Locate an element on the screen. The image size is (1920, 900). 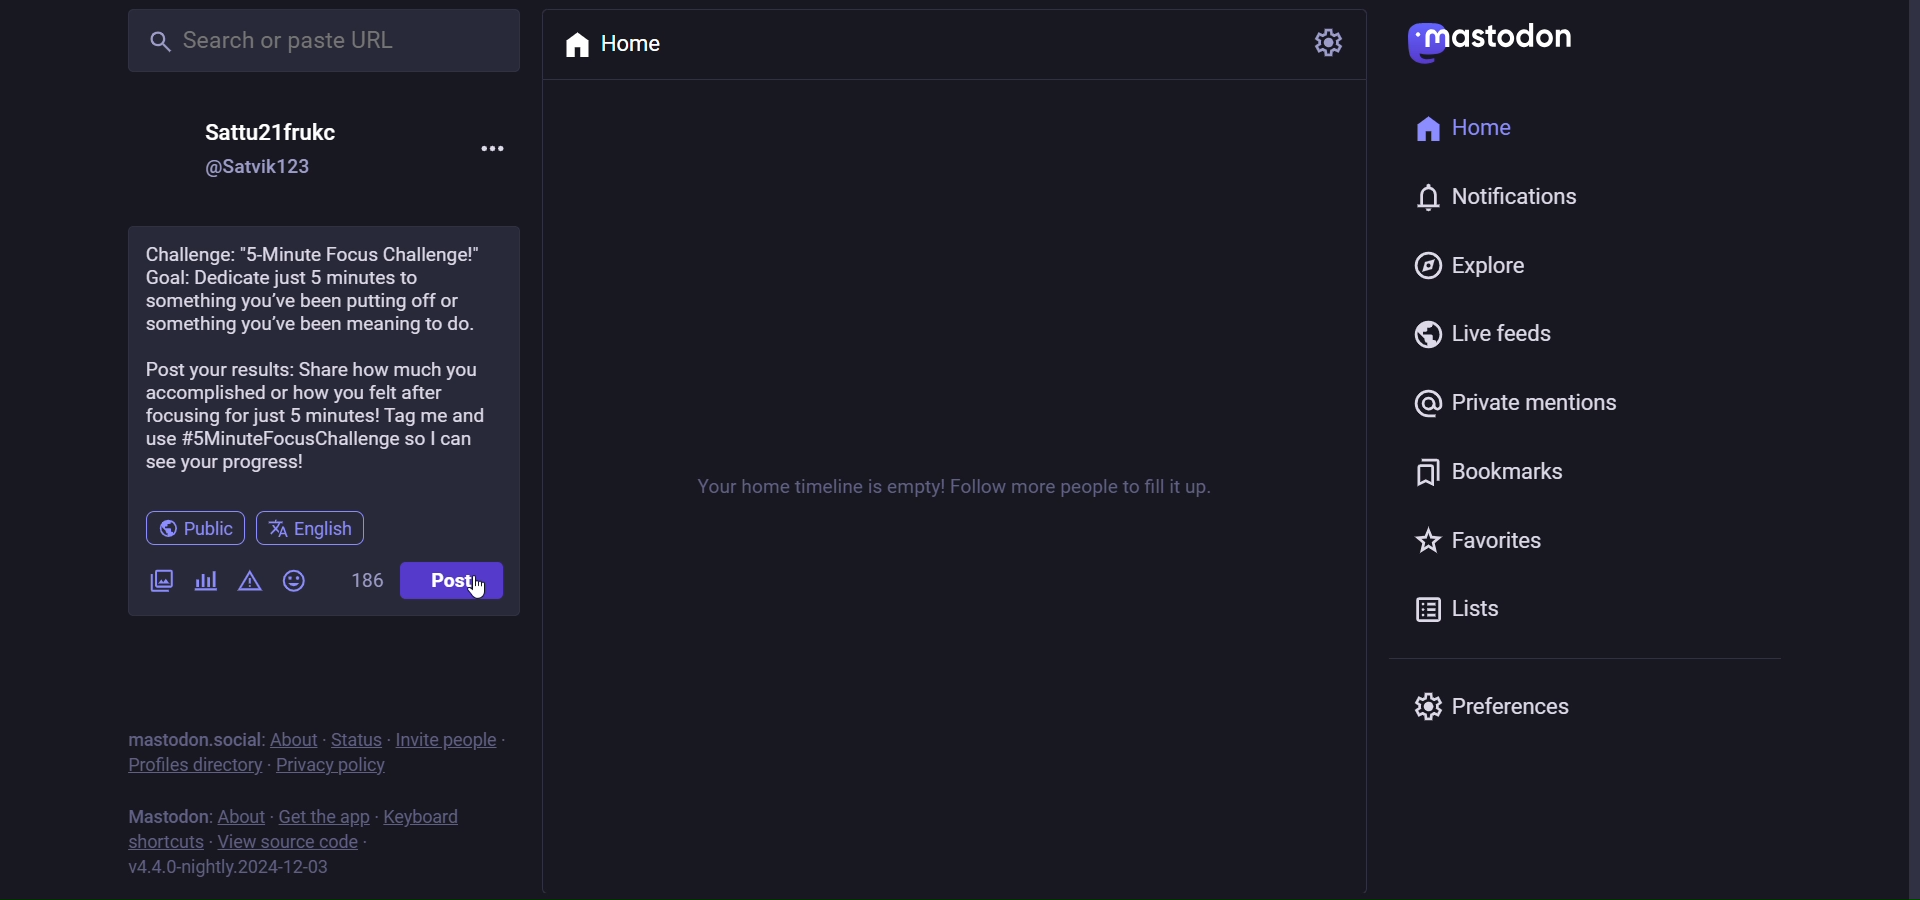
mastodon is located at coordinates (1501, 39).